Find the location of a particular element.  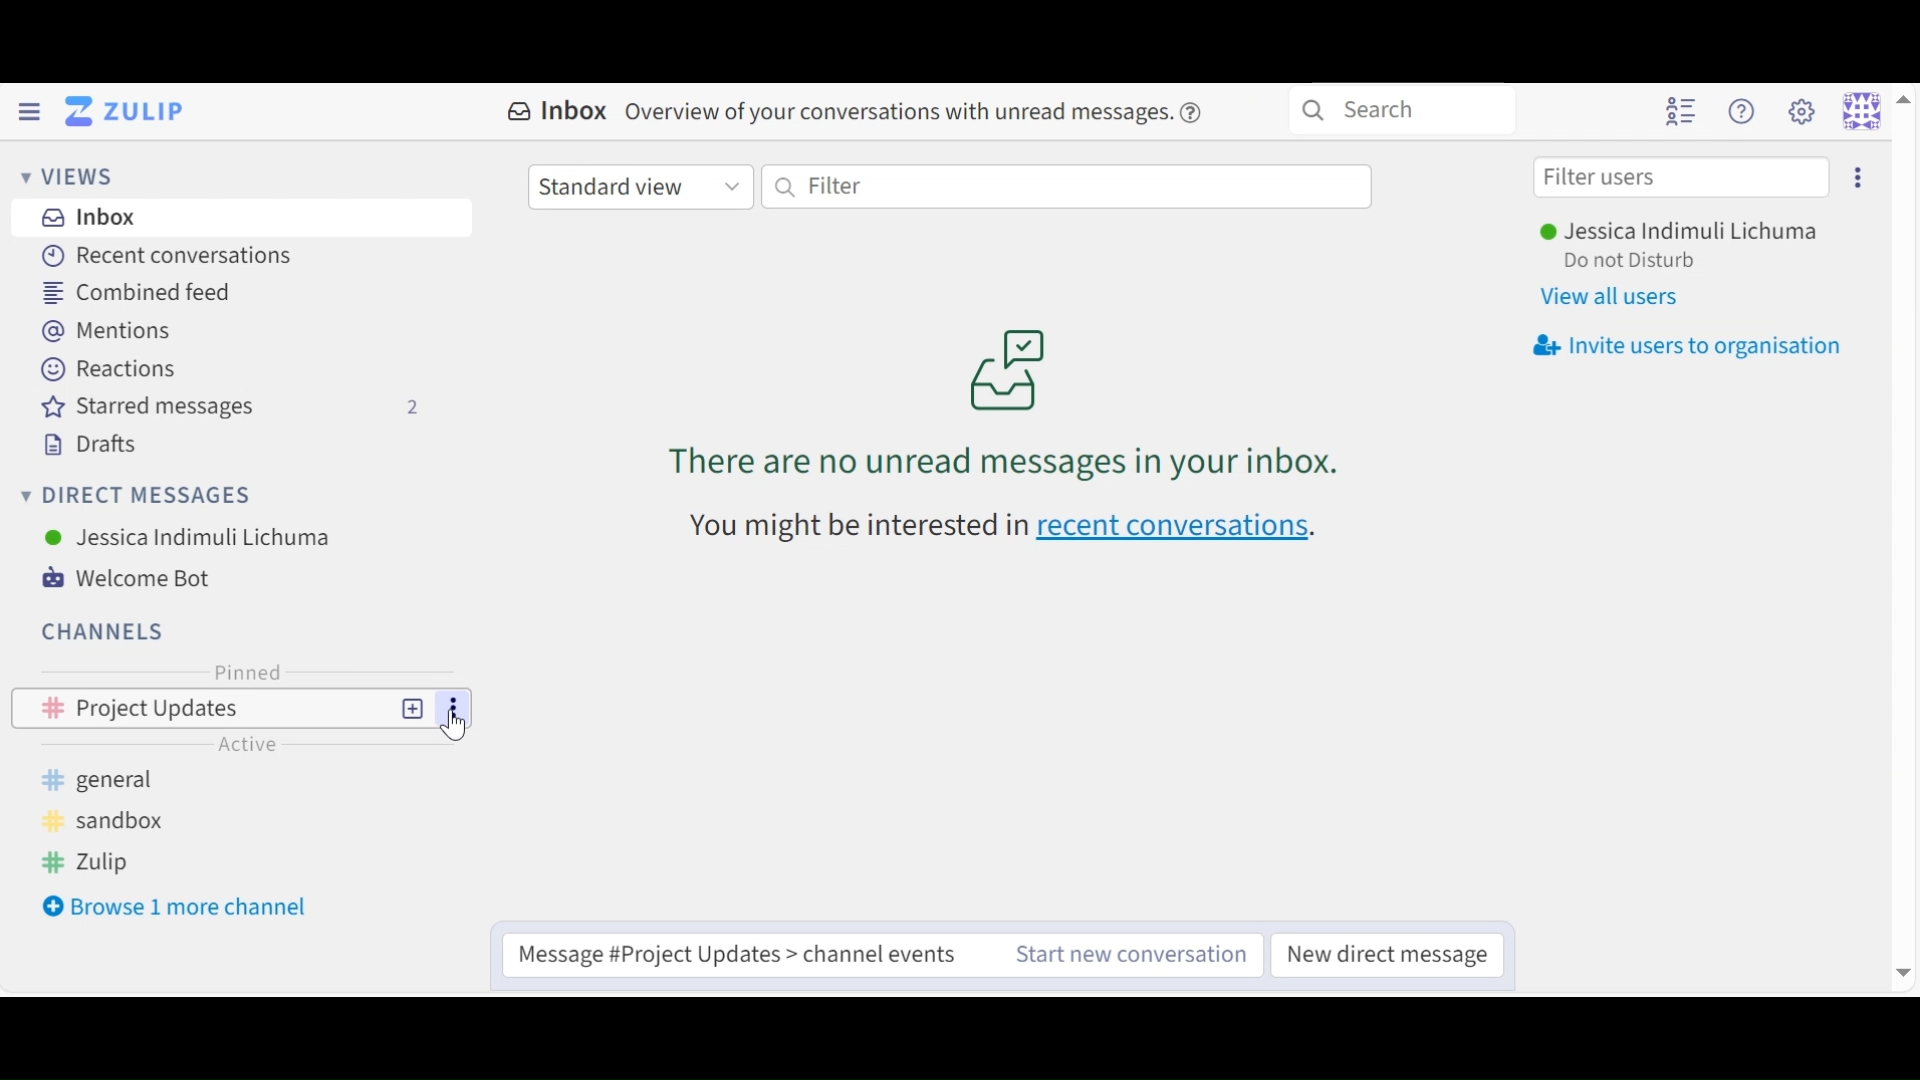

Up is located at coordinates (1900, 103).